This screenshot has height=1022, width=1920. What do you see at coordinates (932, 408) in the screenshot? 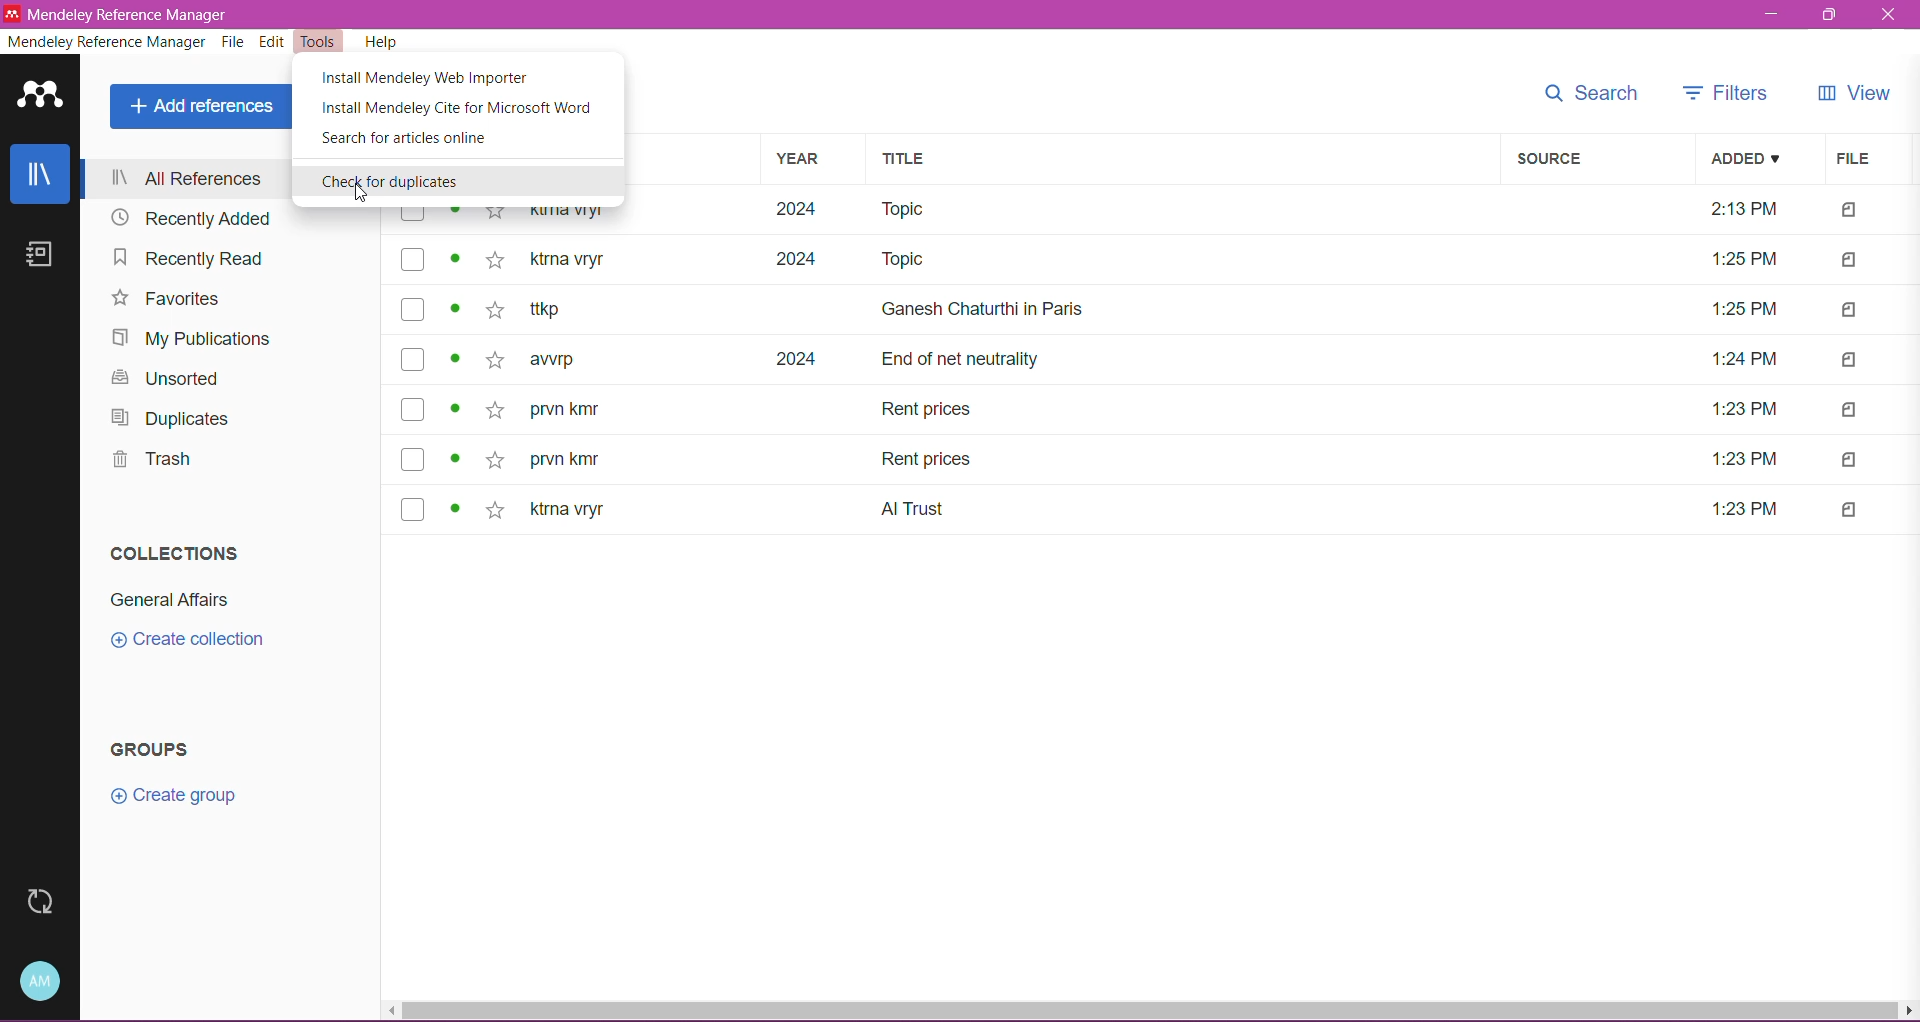
I see `Title` at bounding box center [932, 408].